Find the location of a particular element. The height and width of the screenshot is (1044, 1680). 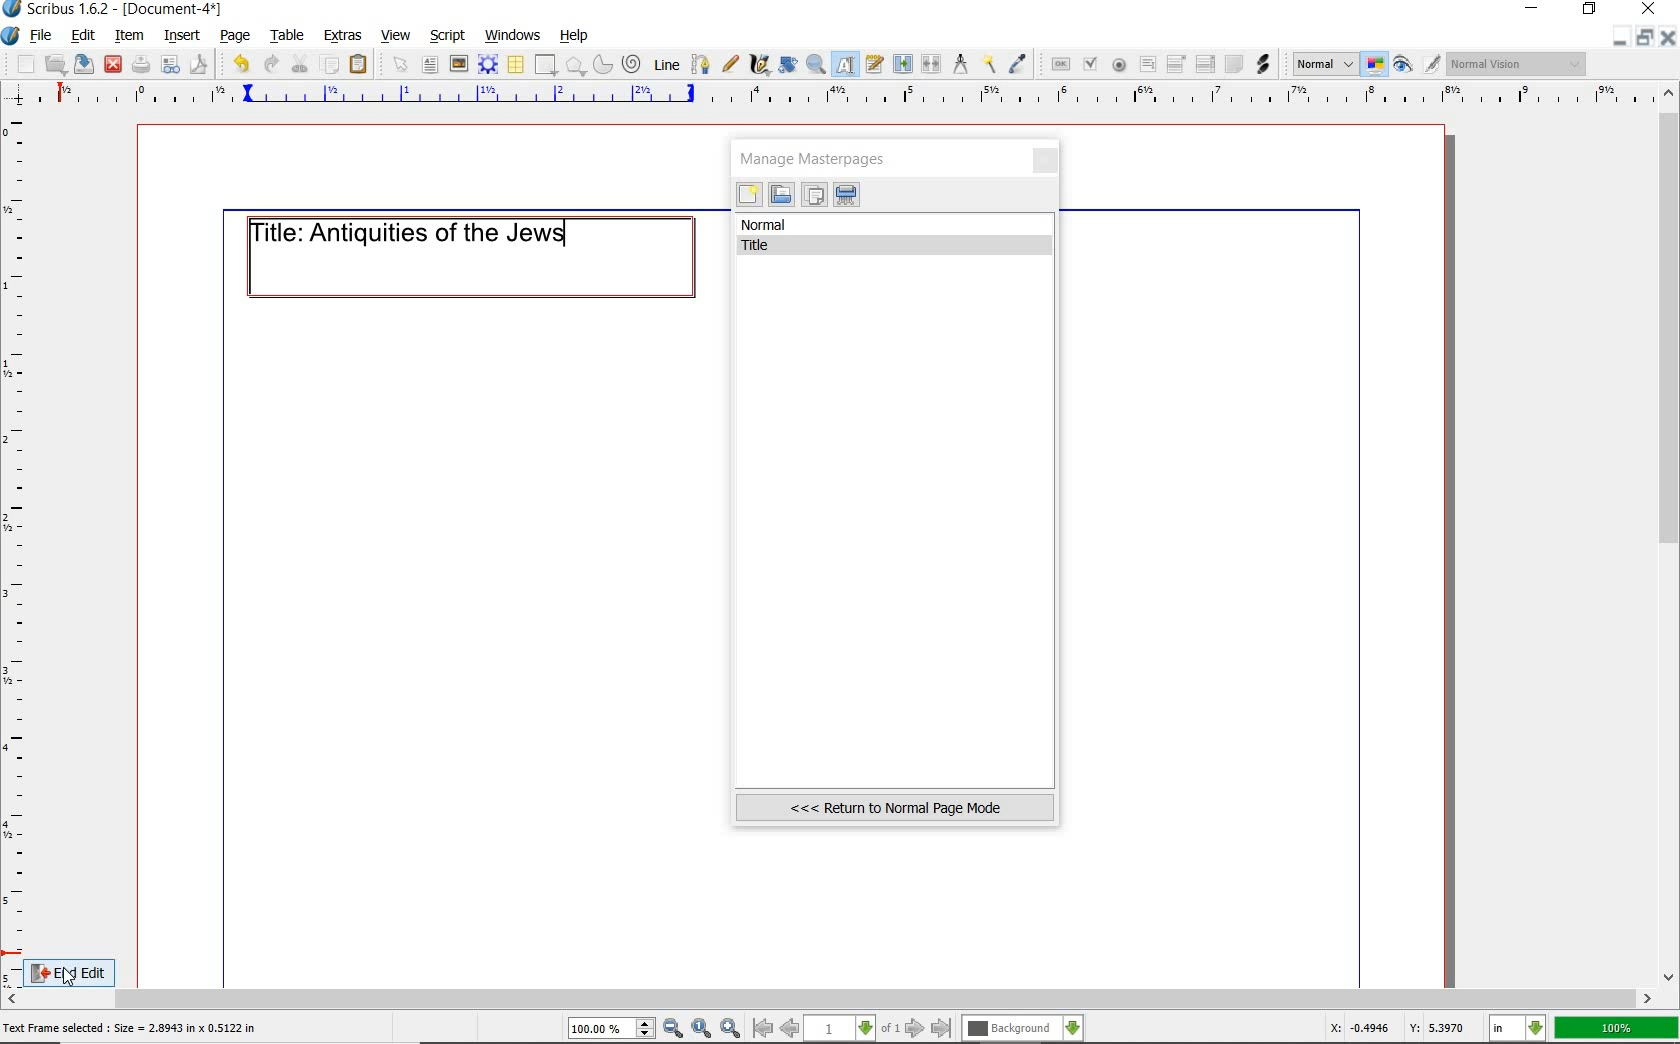

cut is located at coordinates (300, 63).